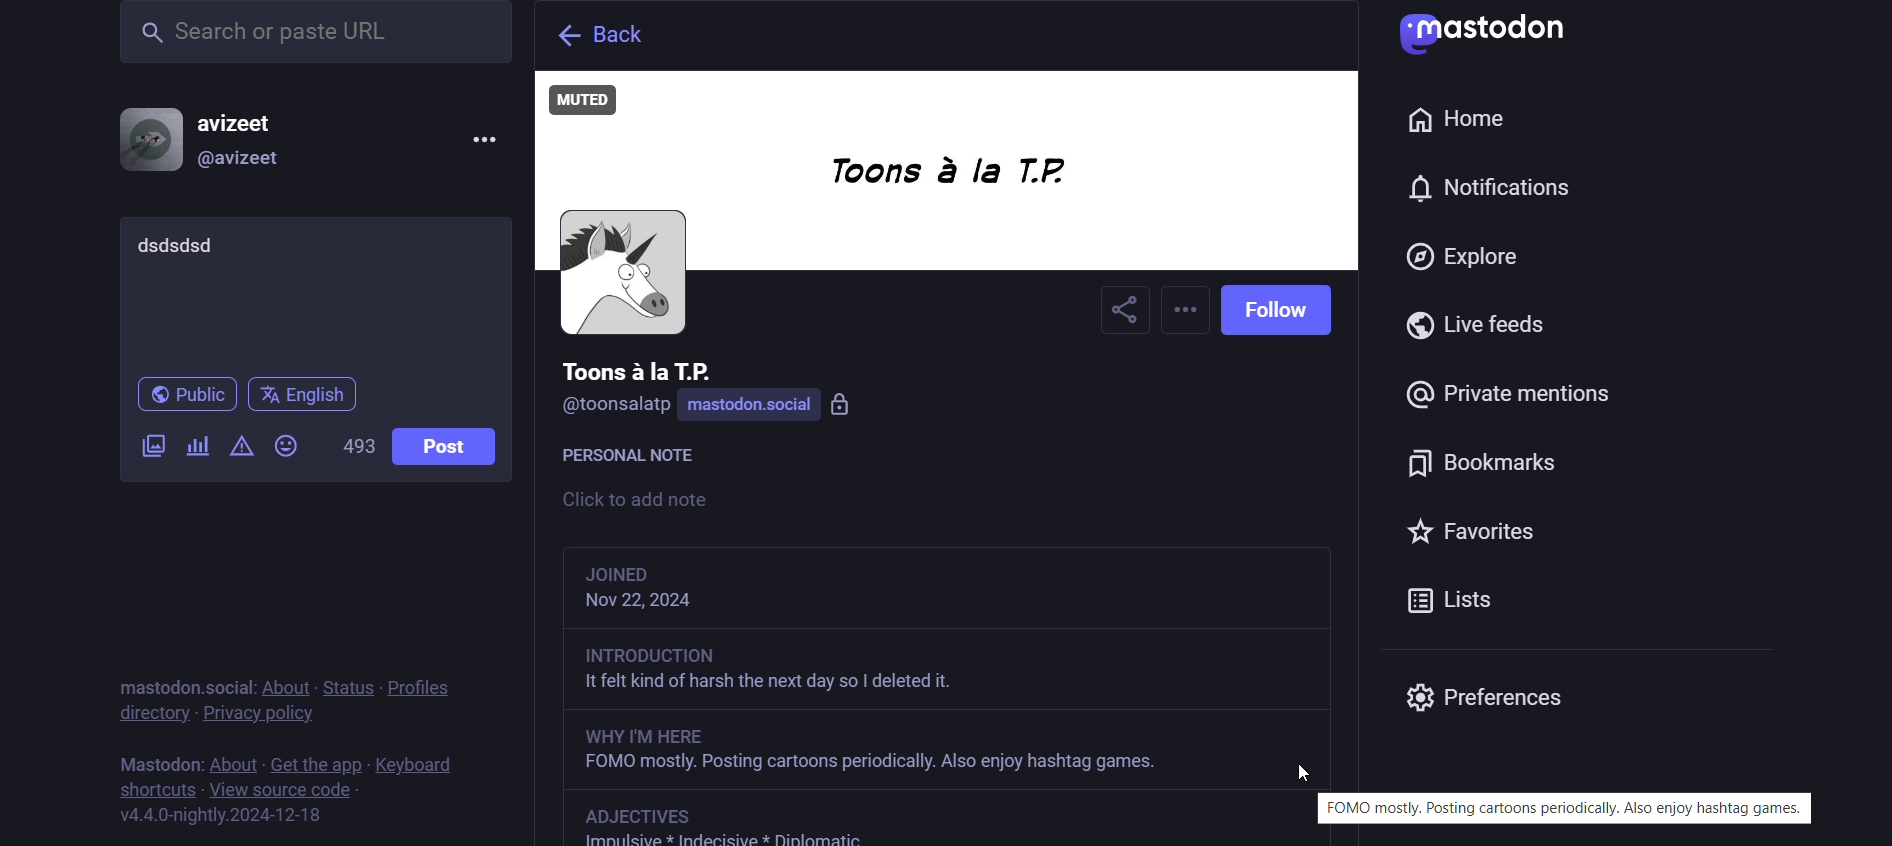 This screenshot has width=1892, height=846. What do you see at coordinates (251, 120) in the screenshot?
I see `username` at bounding box center [251, 120].